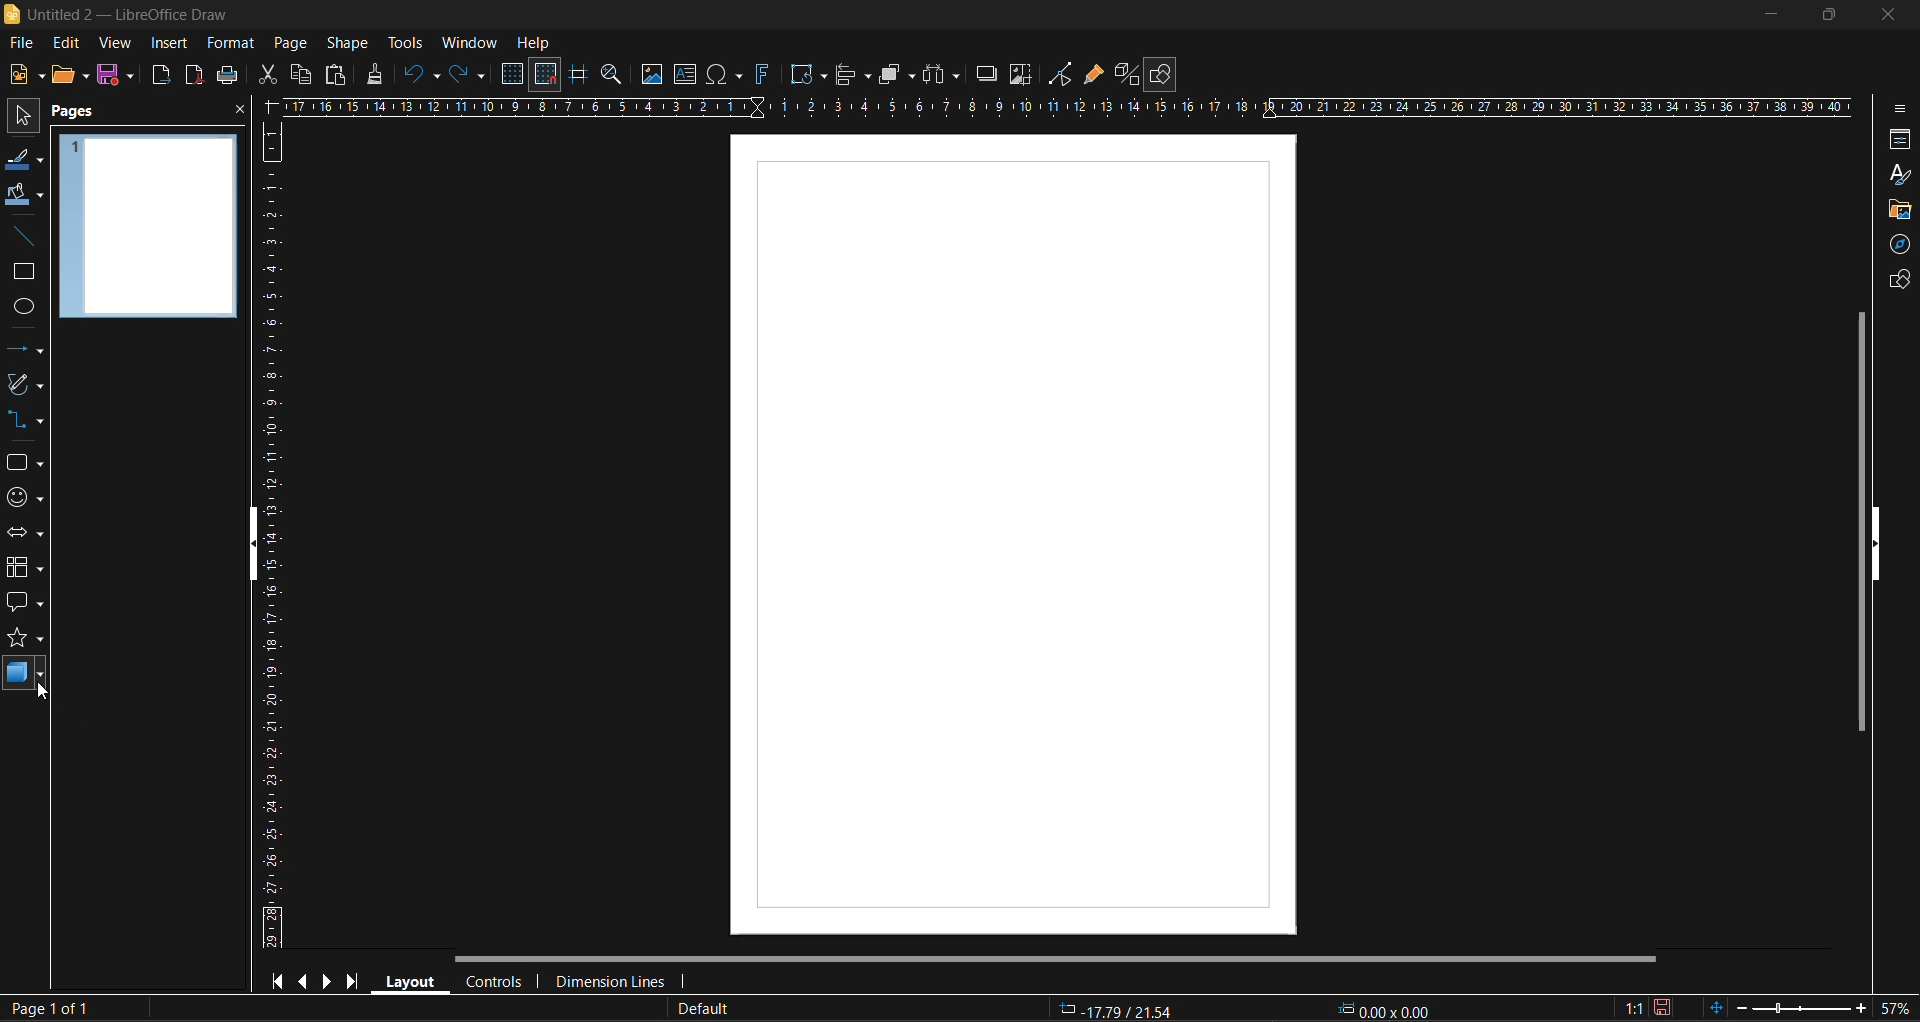  I want to click on vertical ruler, so click(273, 534).